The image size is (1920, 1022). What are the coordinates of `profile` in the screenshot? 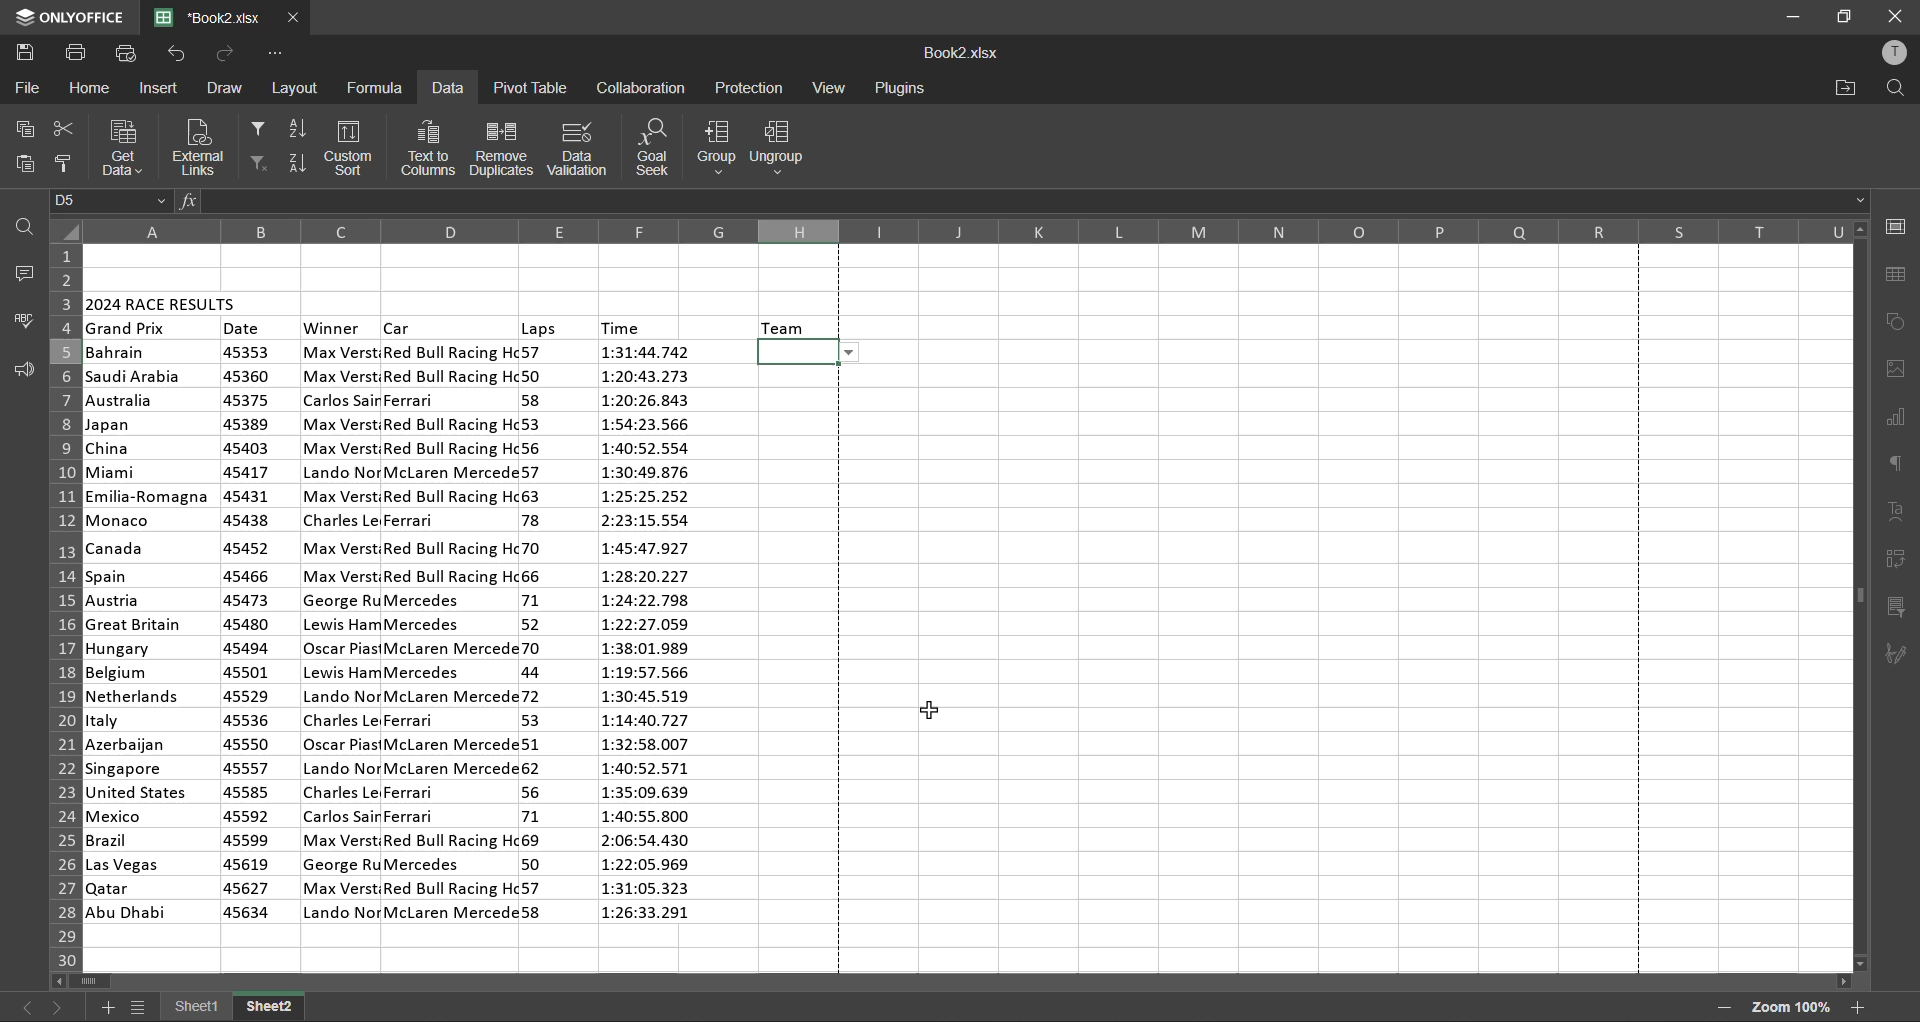 It's located at (1893, 56).